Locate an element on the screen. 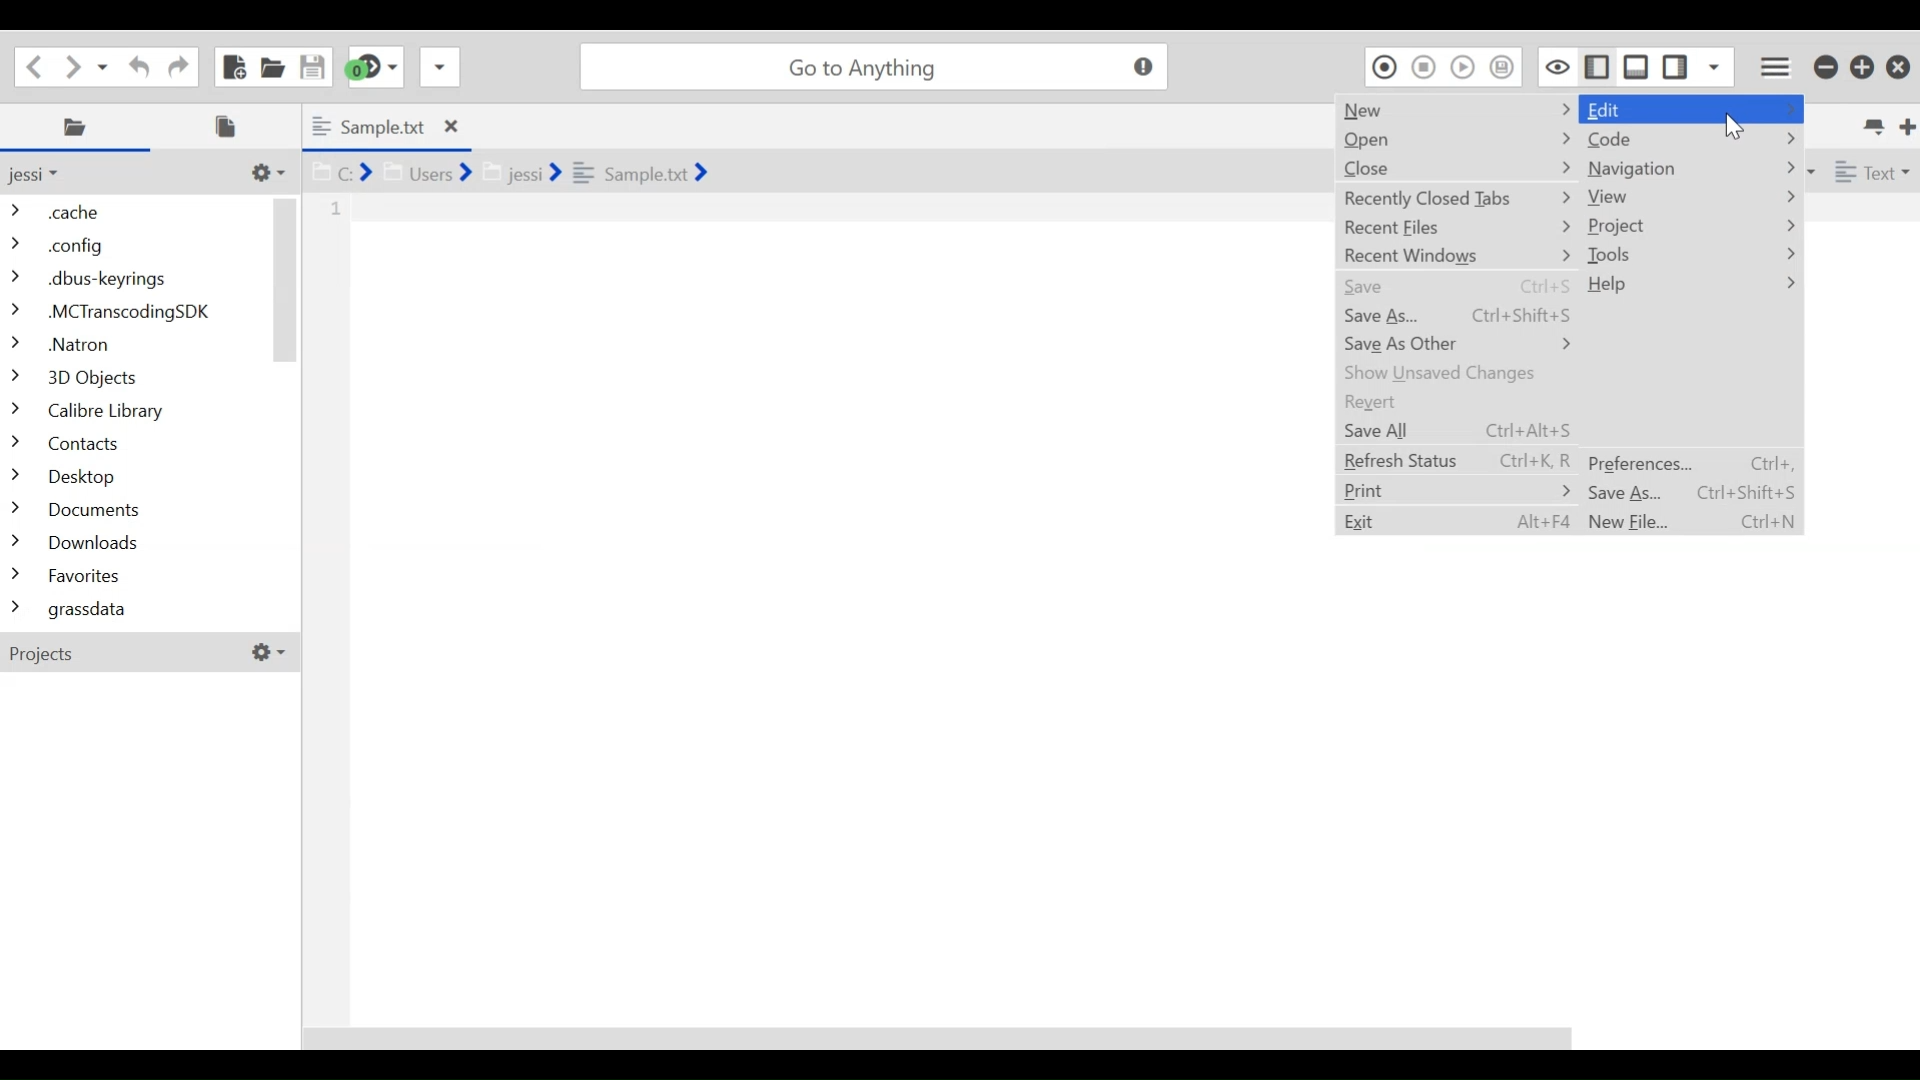 This screenshot has height=1080, width=1920. Places is located at coordinates (79, 127).